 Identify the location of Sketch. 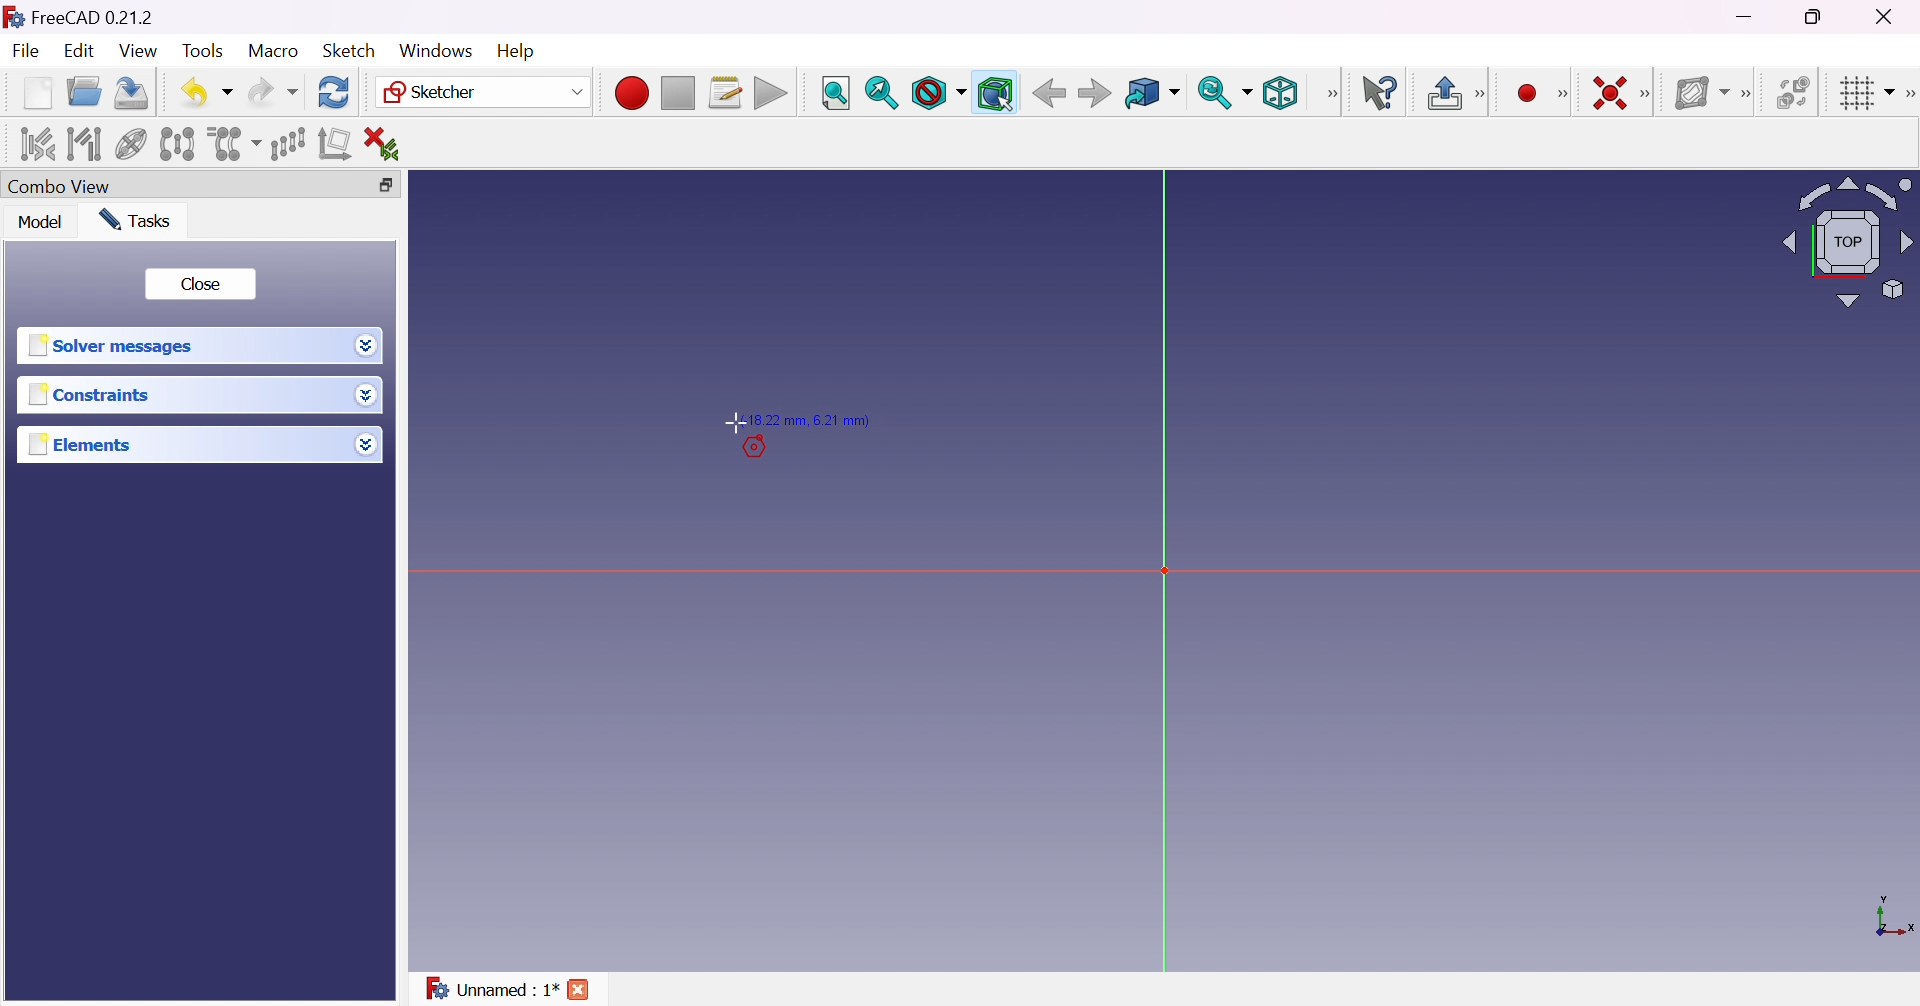
(356, 50).